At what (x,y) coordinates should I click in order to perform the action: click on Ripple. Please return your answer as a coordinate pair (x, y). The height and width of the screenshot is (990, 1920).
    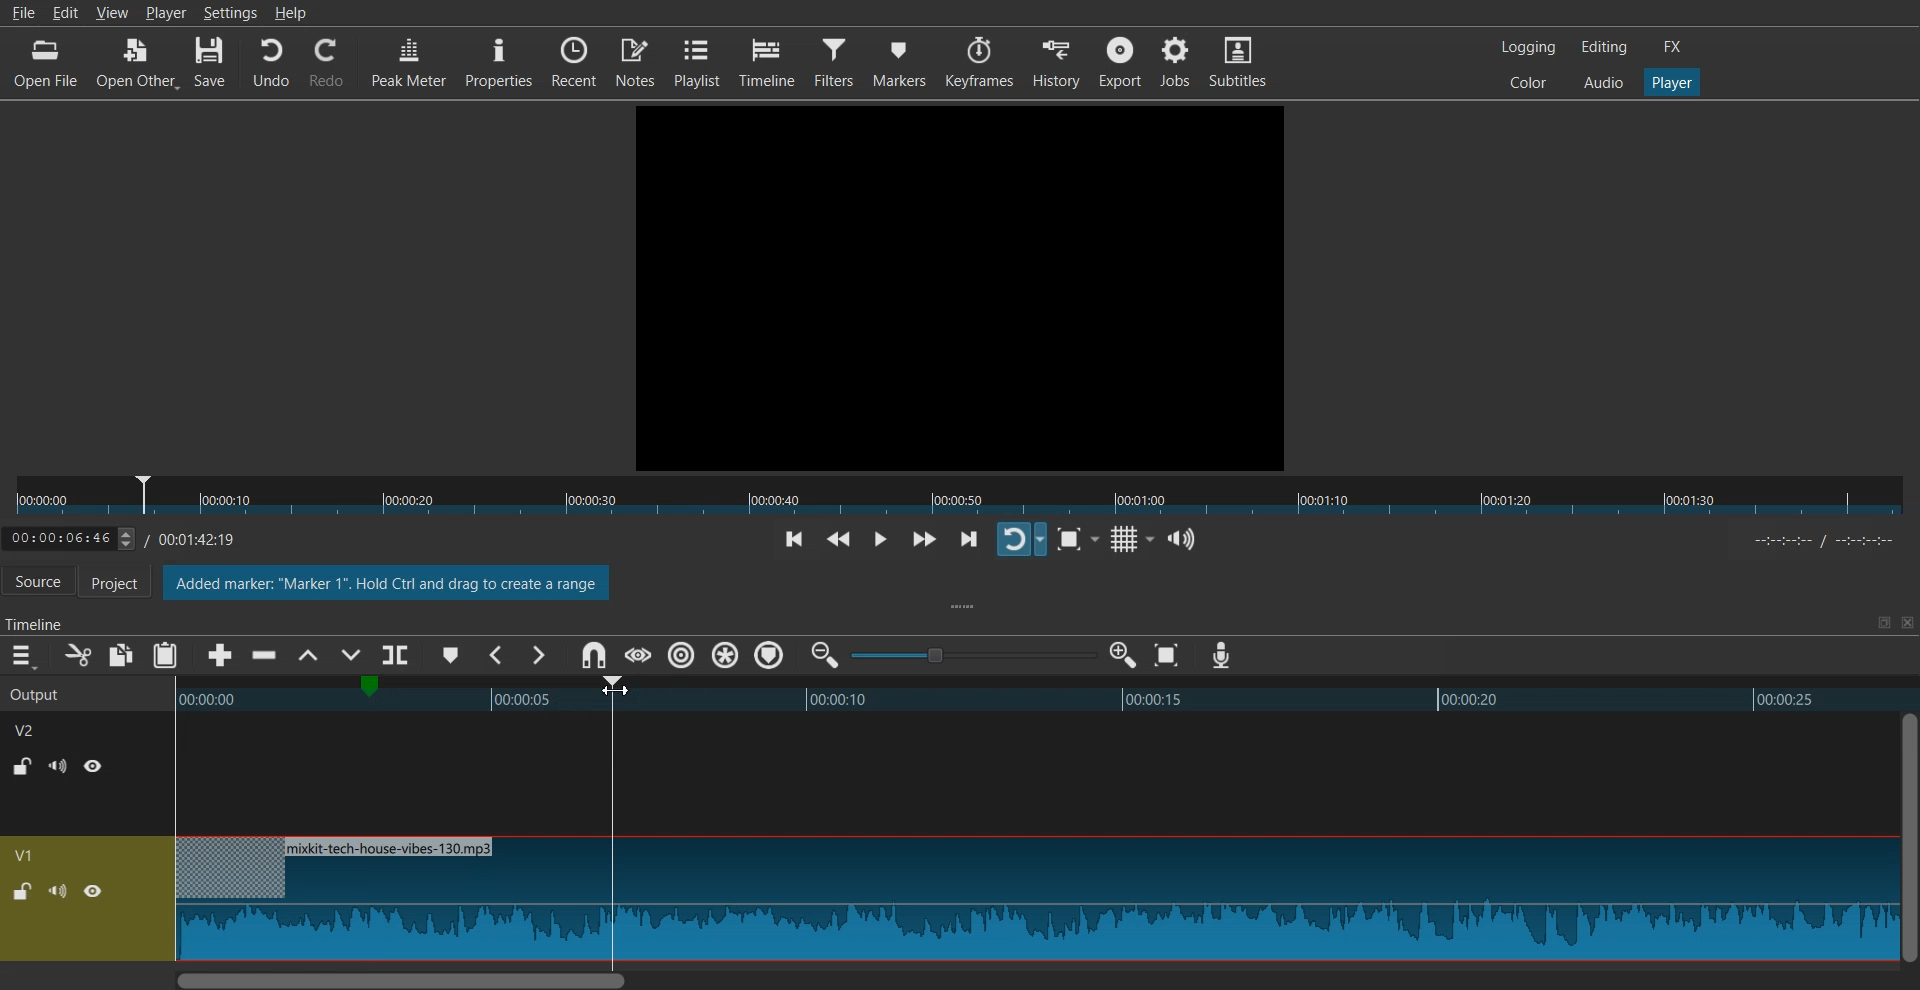
    Looking at the image, I should click on (682, 655).